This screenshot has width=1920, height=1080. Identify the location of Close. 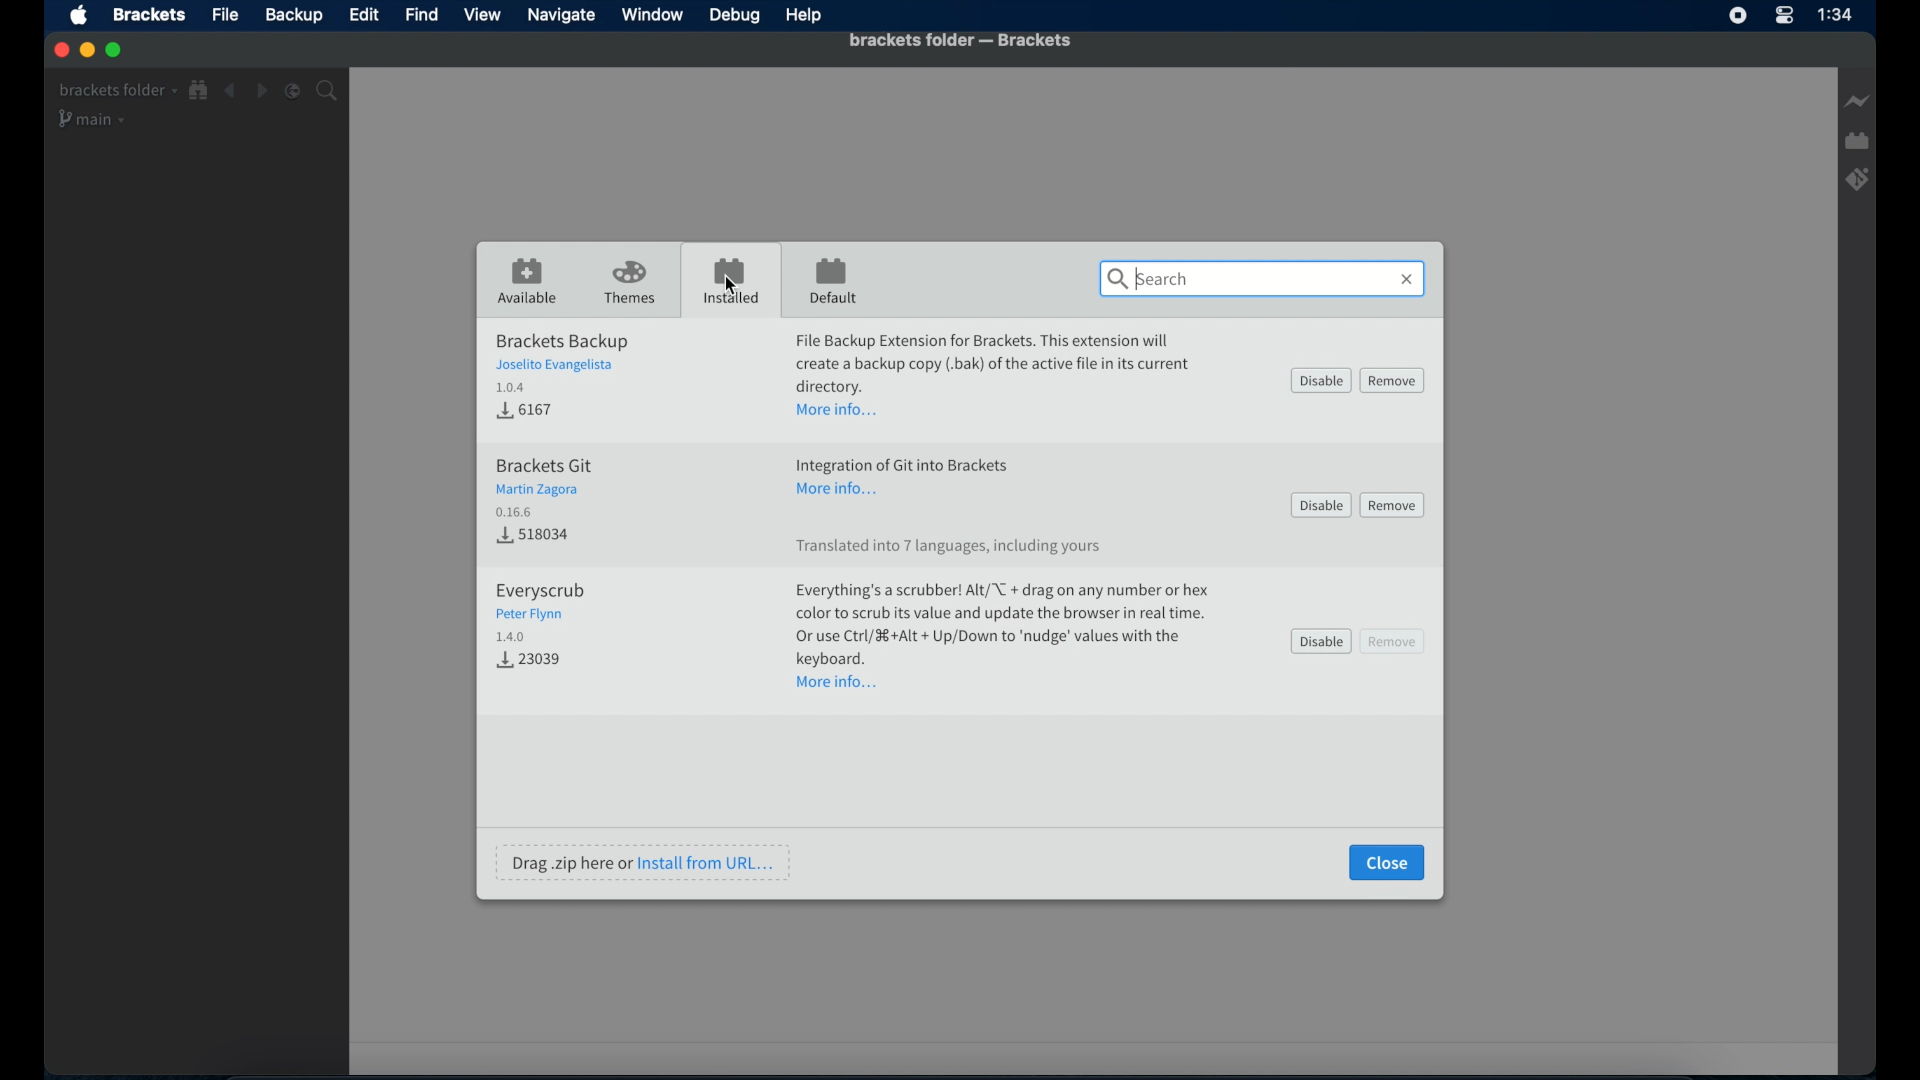
(60, 50).